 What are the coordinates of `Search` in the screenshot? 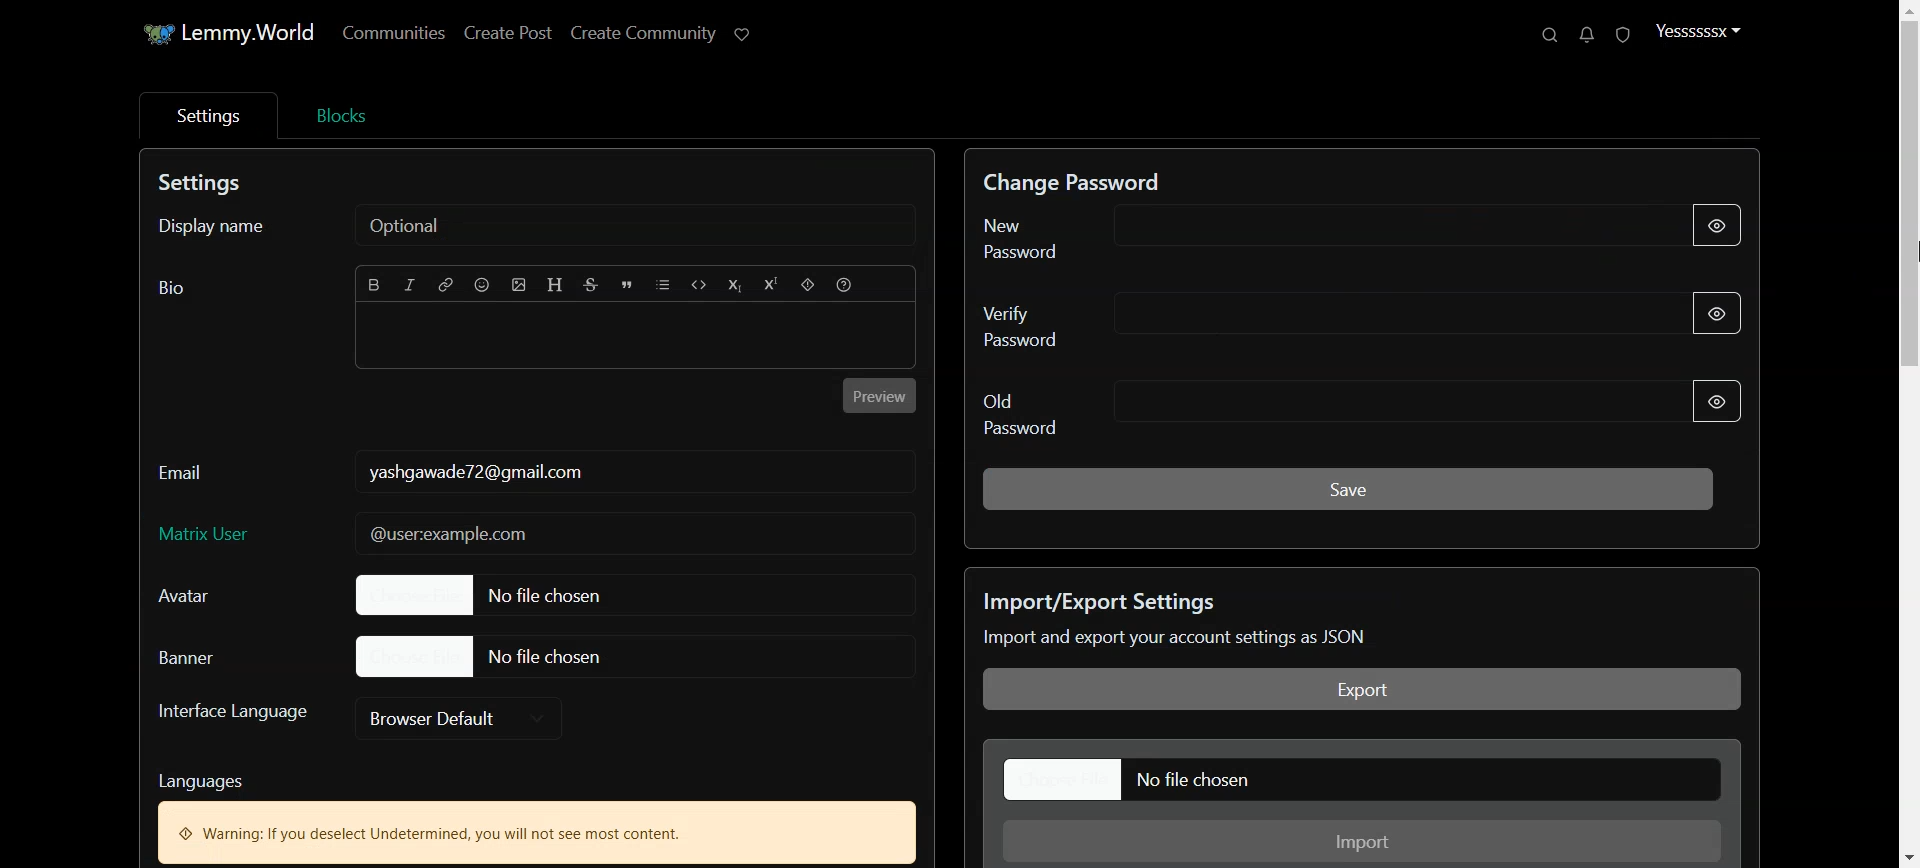 It's located at (1550, 34).